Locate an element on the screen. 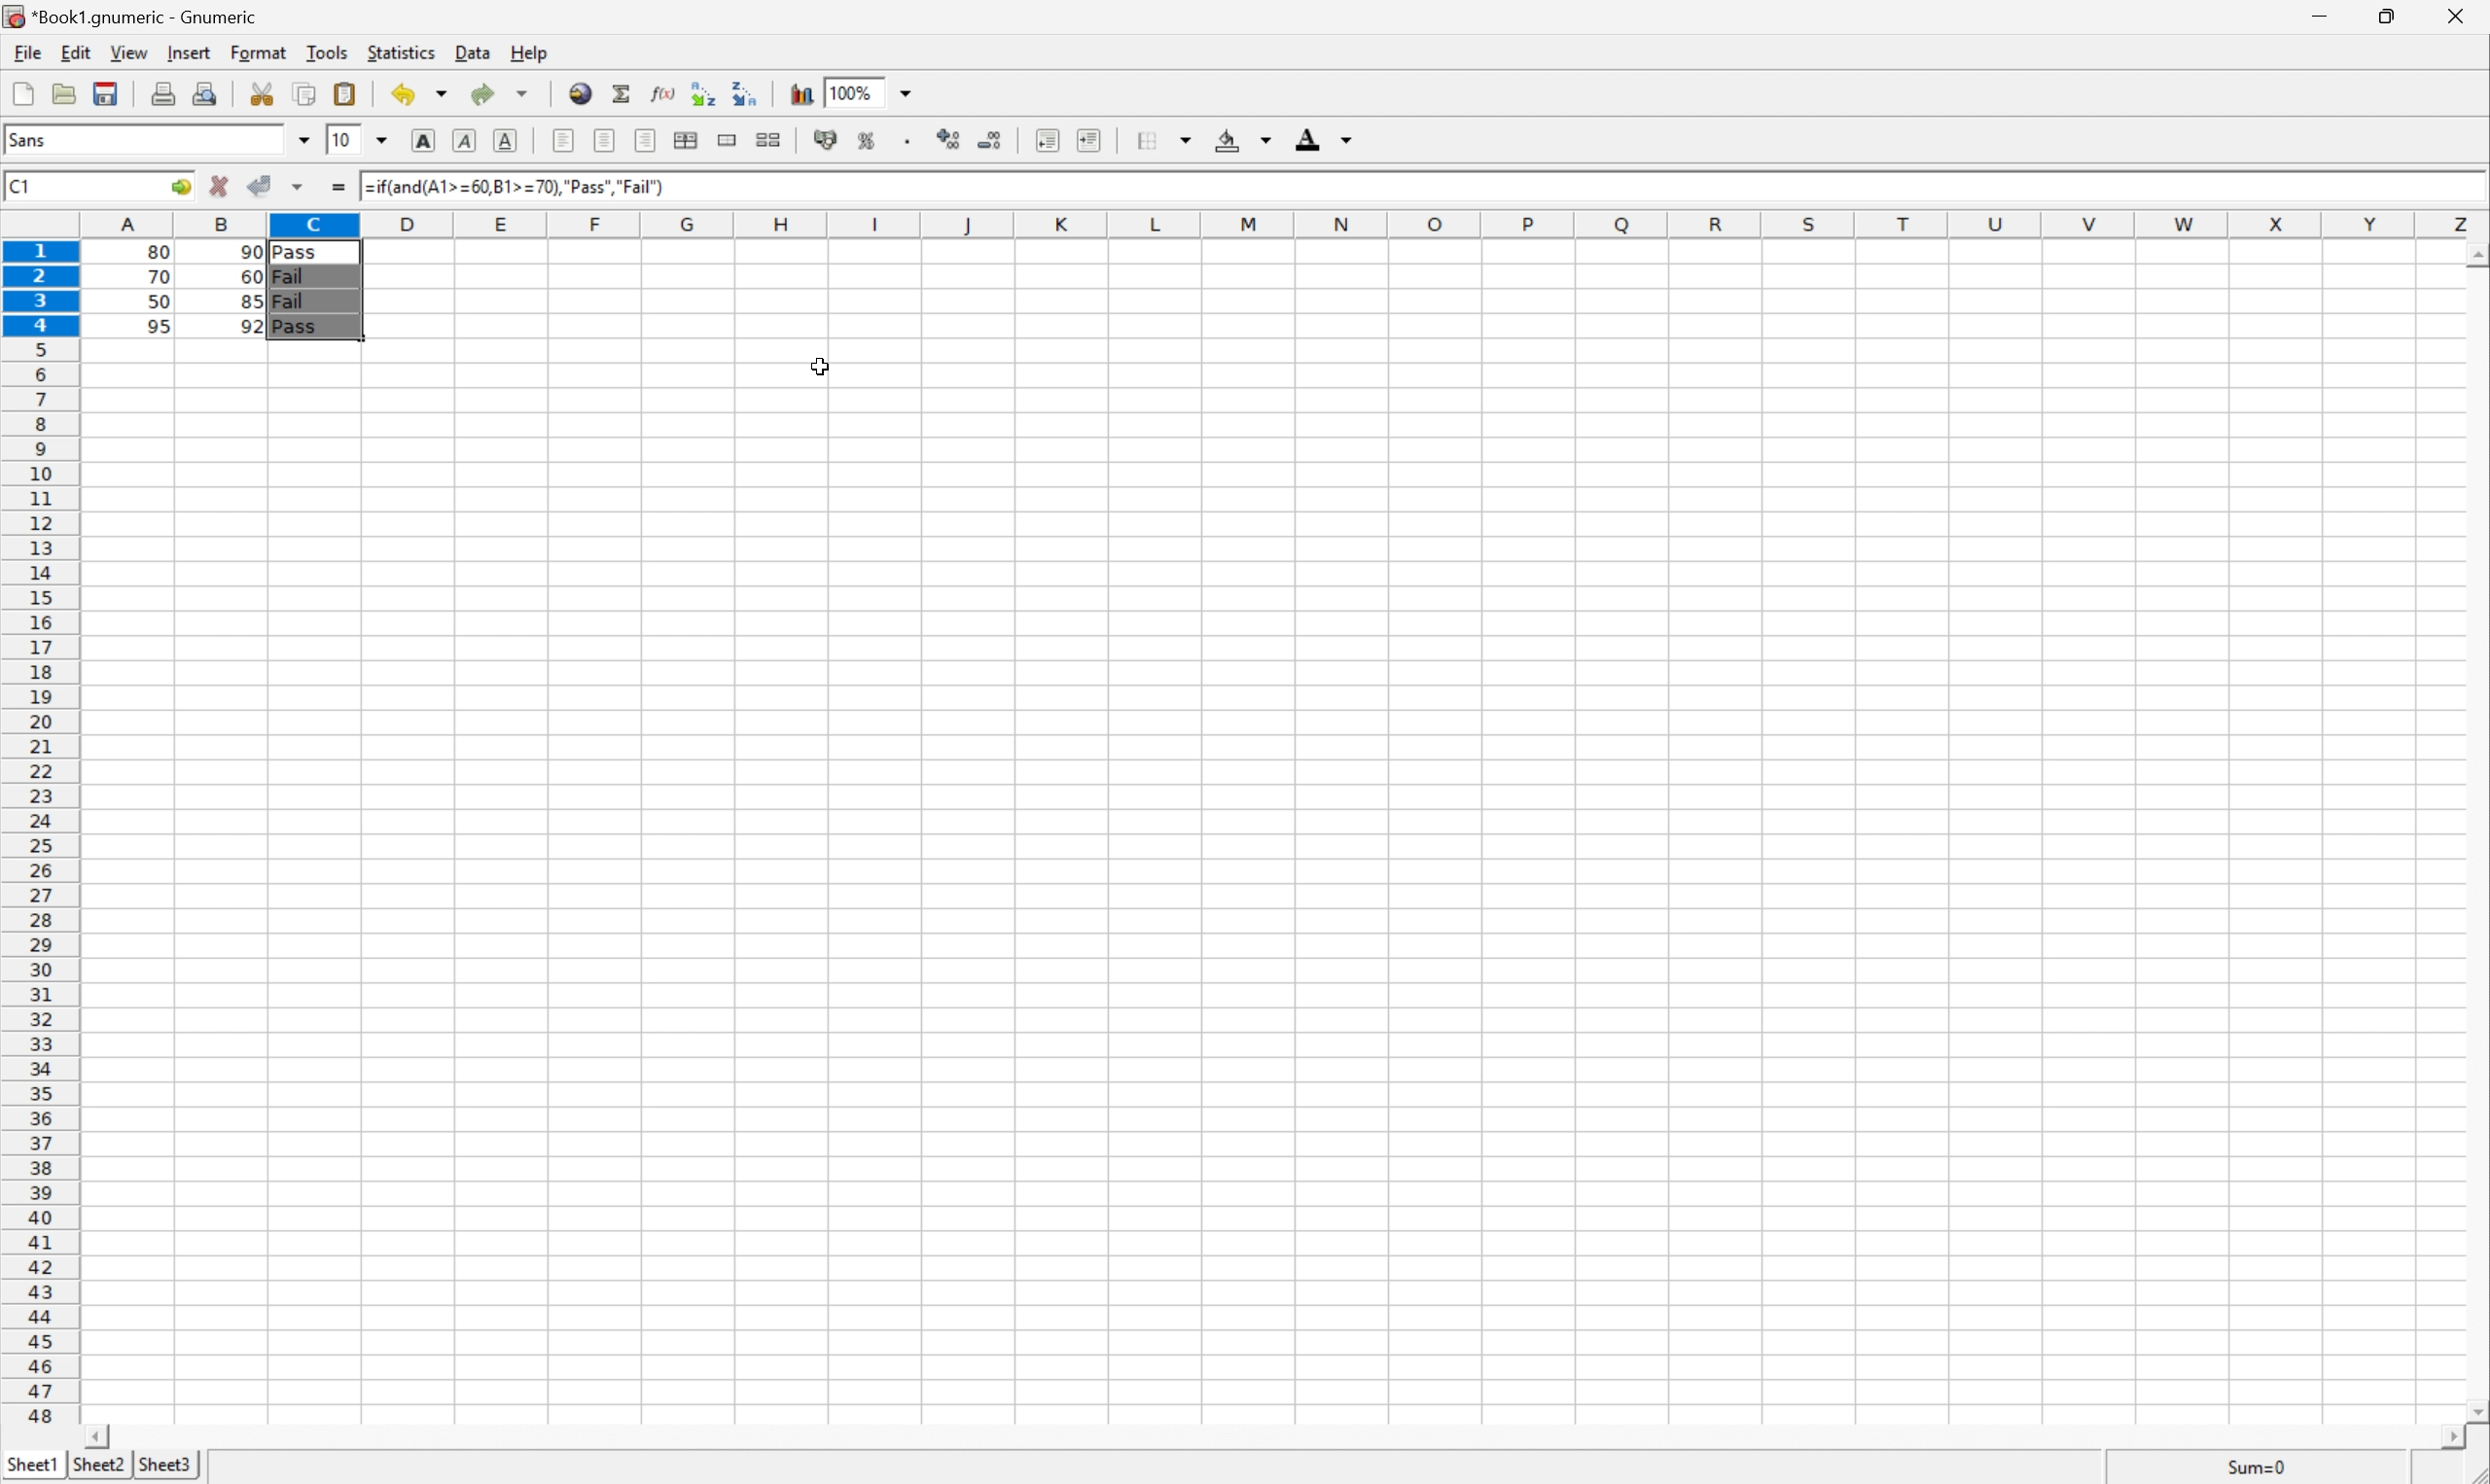 This screenshot has height=1484, width=2490. Save the current file is located at coordinates (104, 91).